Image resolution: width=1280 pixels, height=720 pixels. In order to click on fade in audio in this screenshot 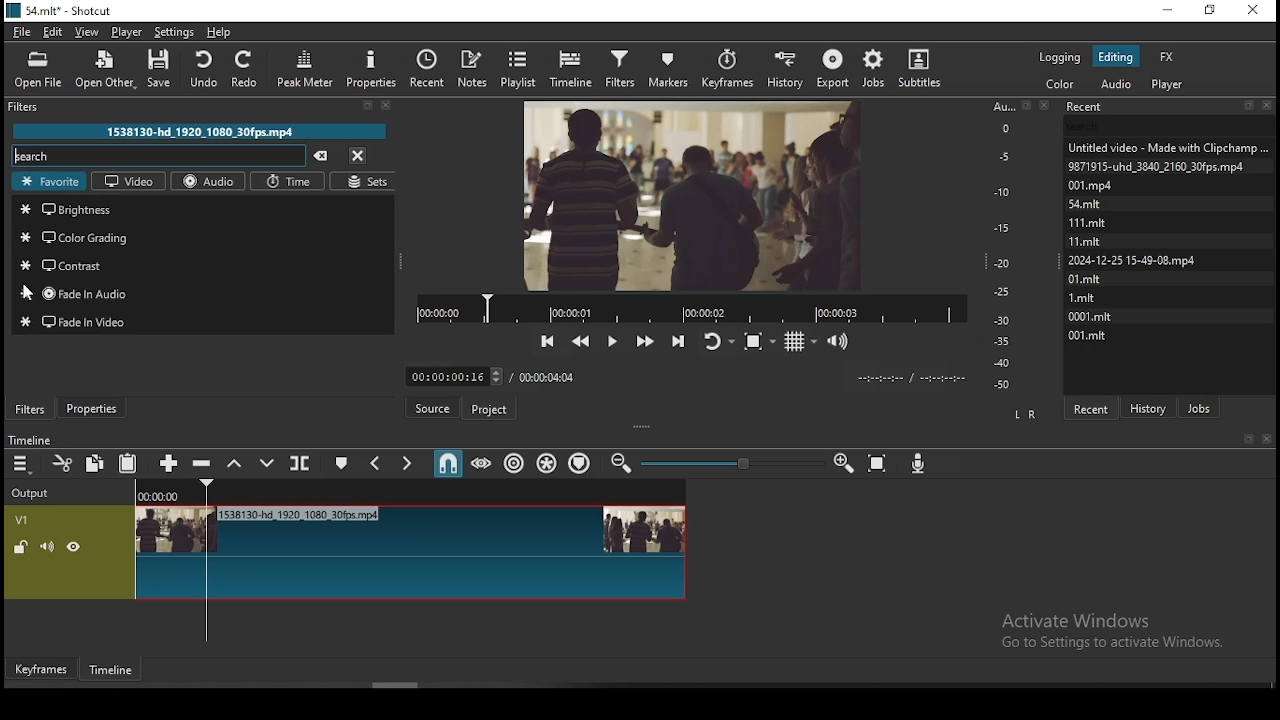, I will do `click(200, 293)`.